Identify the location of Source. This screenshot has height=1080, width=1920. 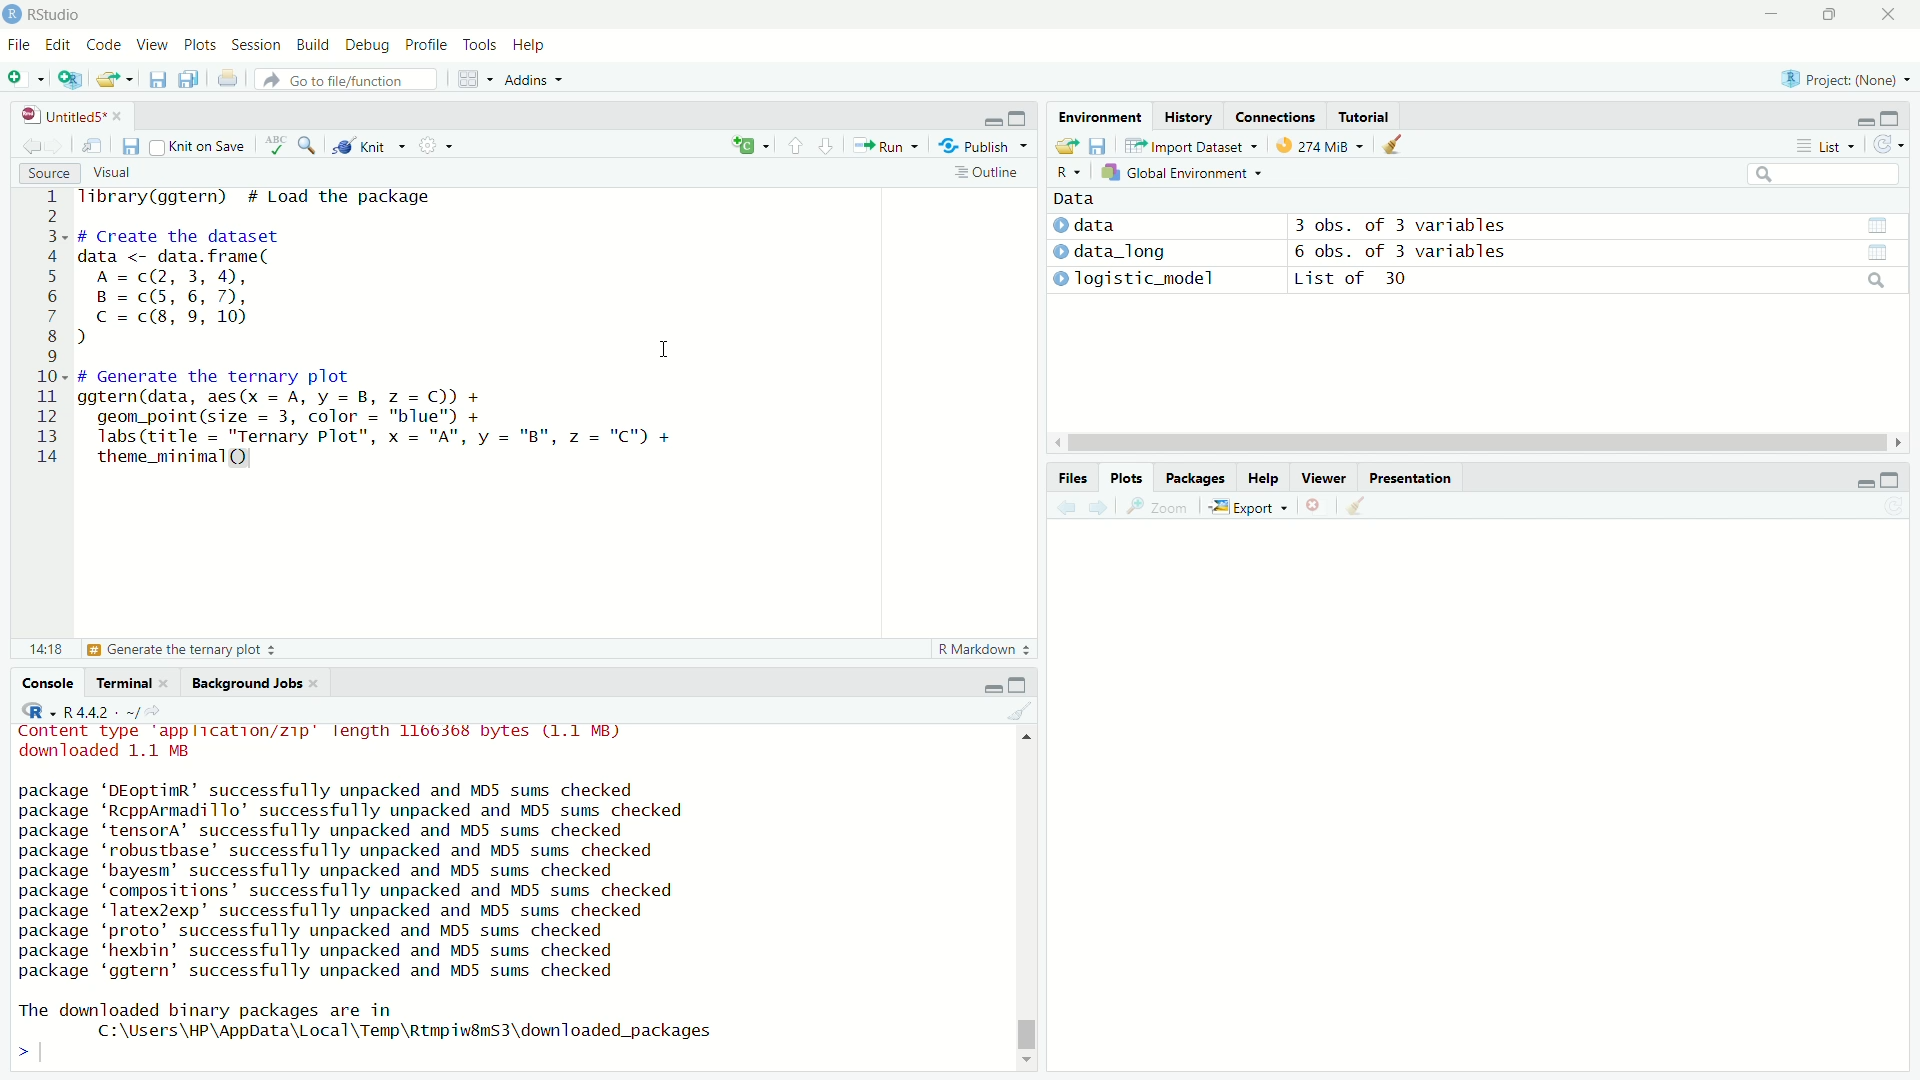
(46, 173).